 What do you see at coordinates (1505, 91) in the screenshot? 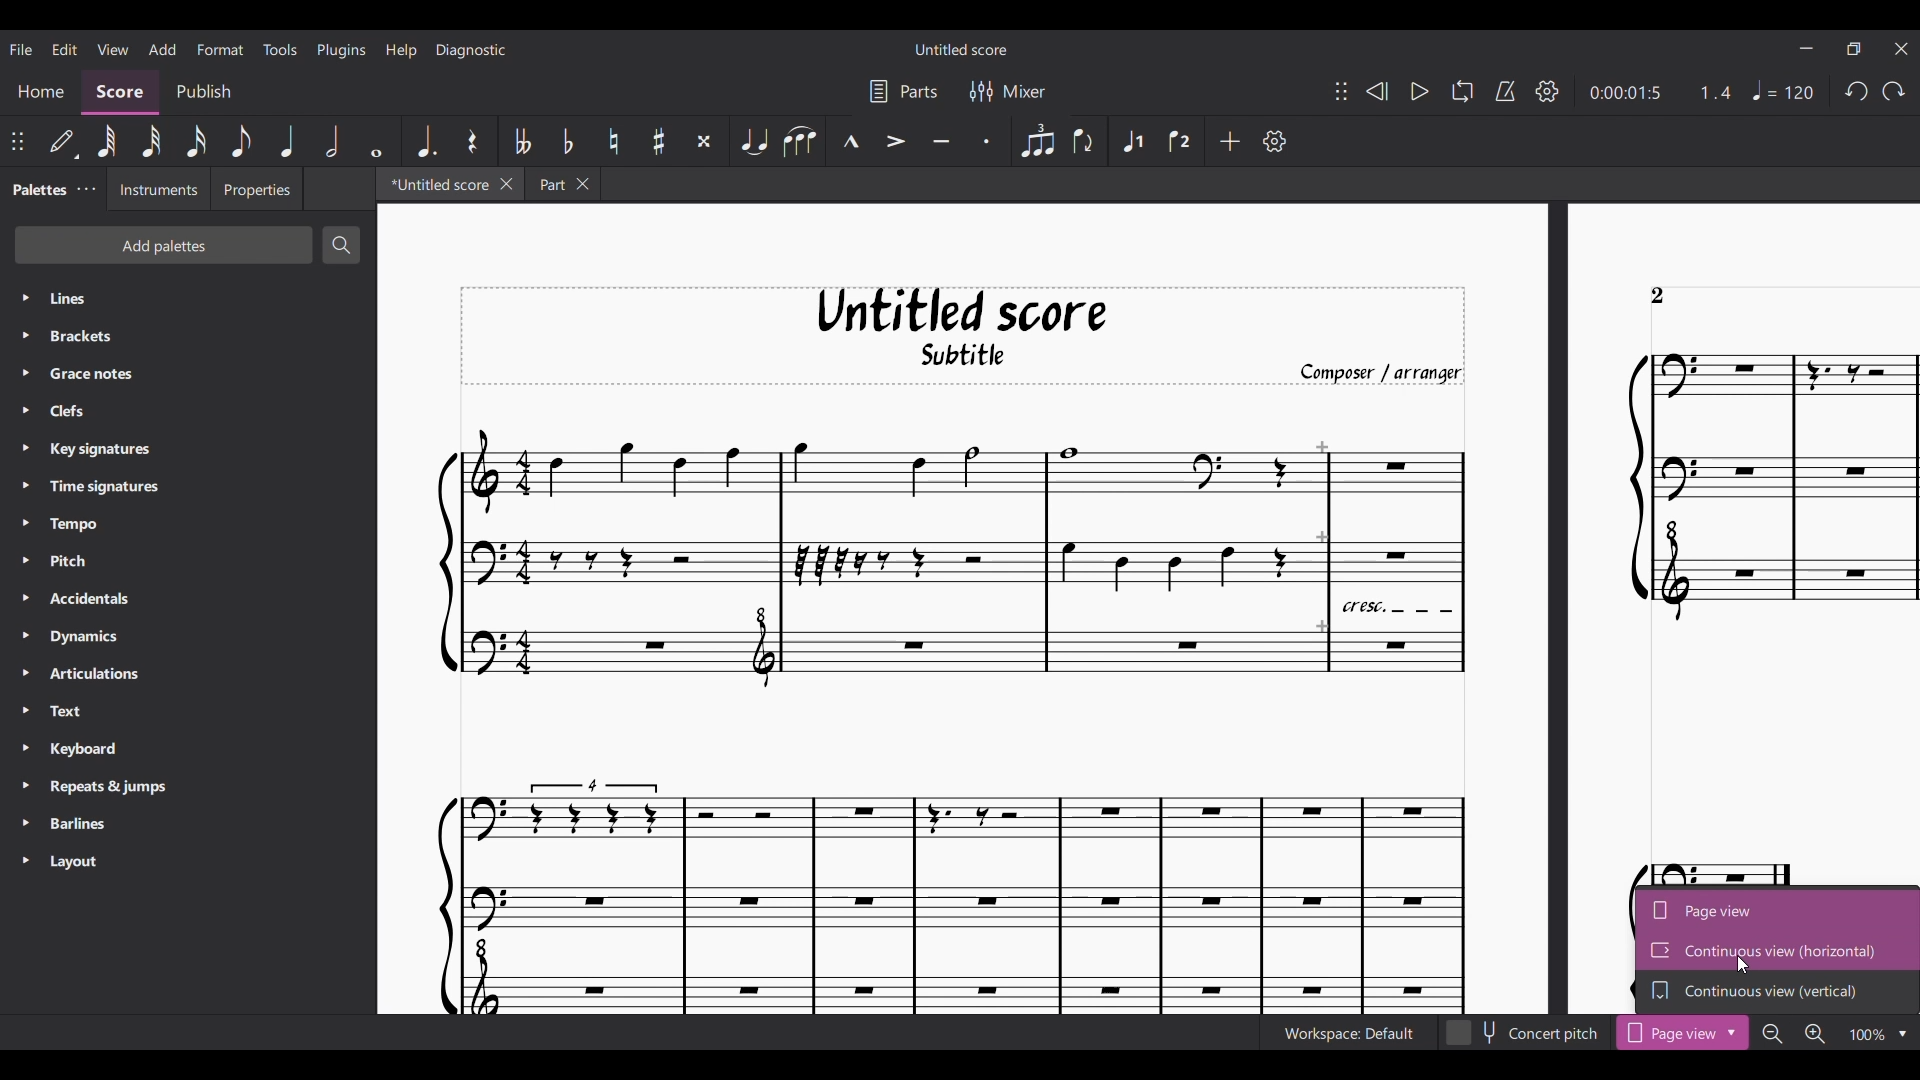
I see `Metronome` at bounding box center [1505, 91].